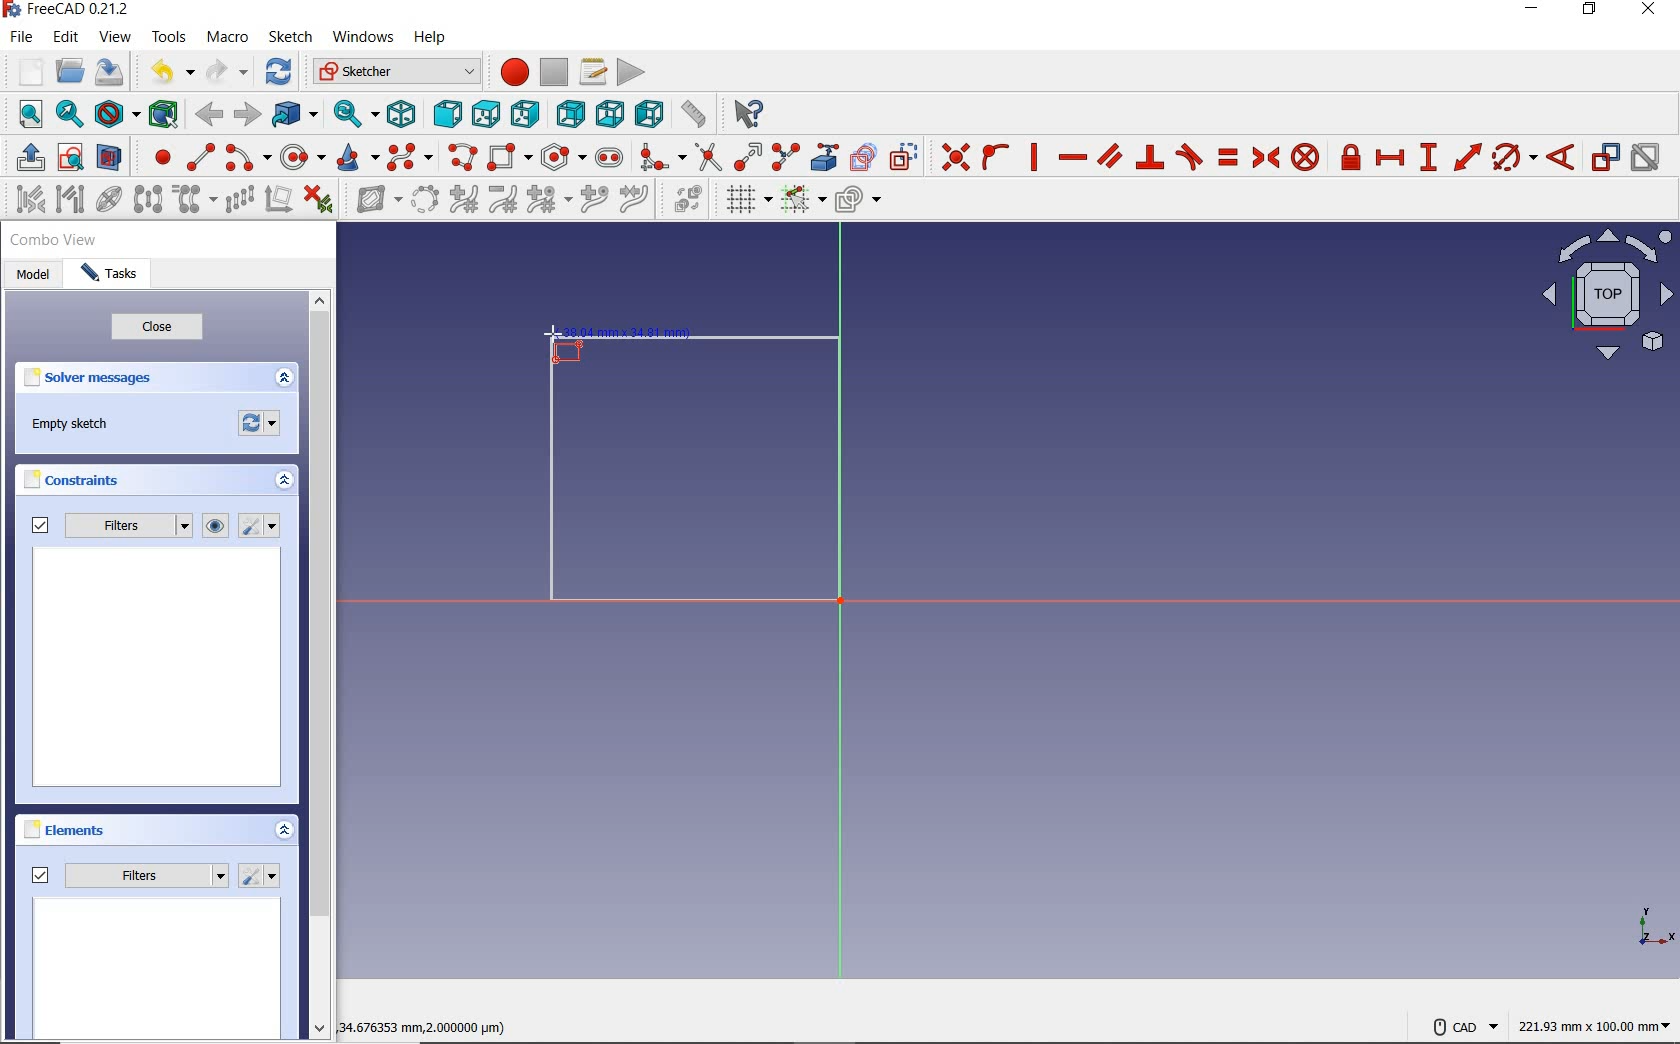 This screenshot has height=1044, width=1680. Describe the element at coordinates (112, 277) in the screenshot. I see `tasks` at that location.